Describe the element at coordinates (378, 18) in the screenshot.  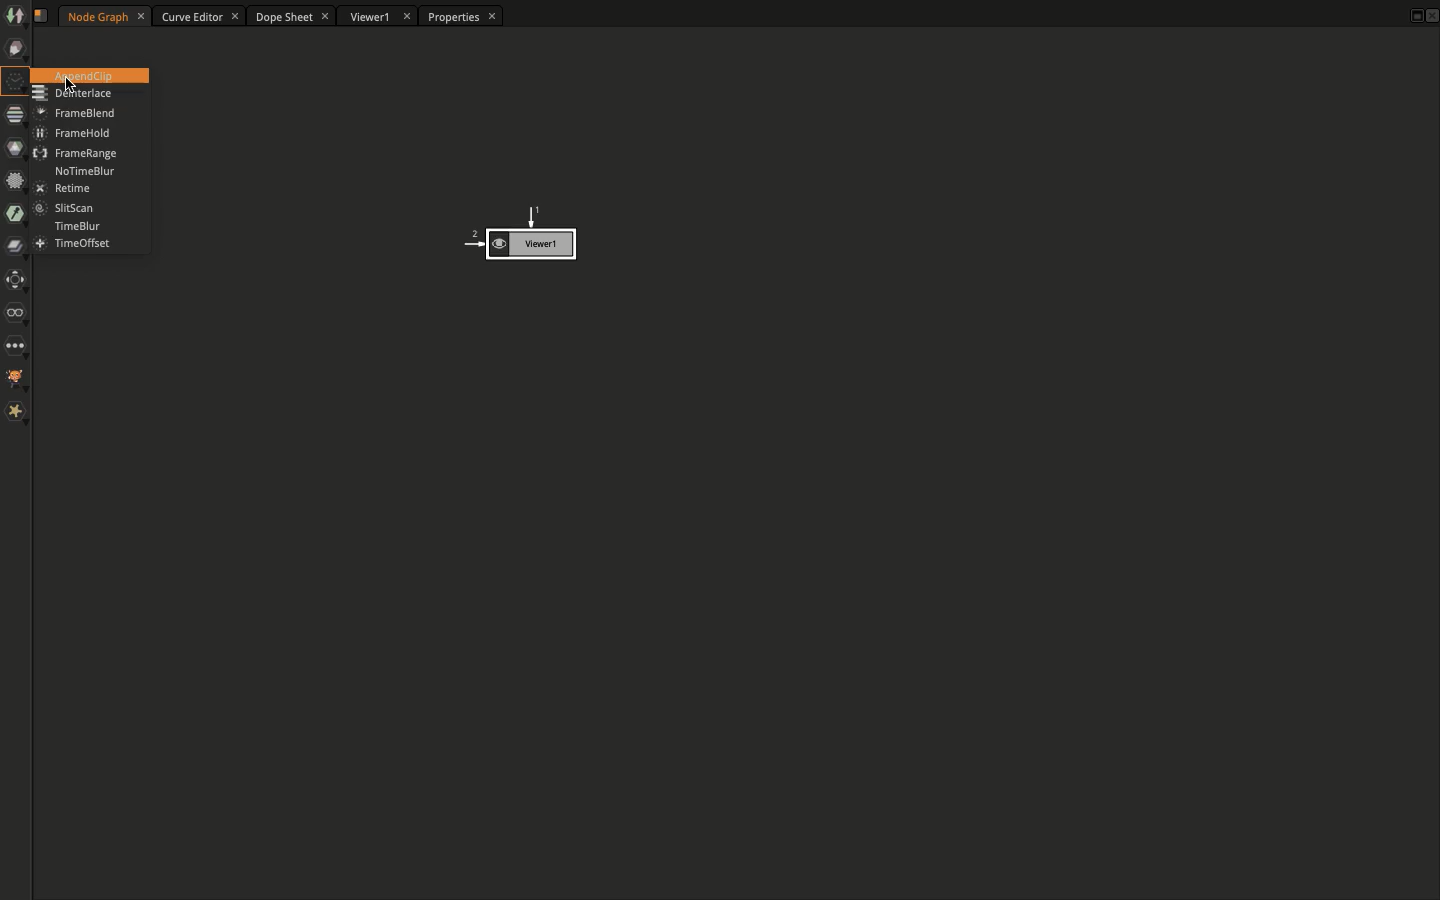
I see `Viewer1` at that location.